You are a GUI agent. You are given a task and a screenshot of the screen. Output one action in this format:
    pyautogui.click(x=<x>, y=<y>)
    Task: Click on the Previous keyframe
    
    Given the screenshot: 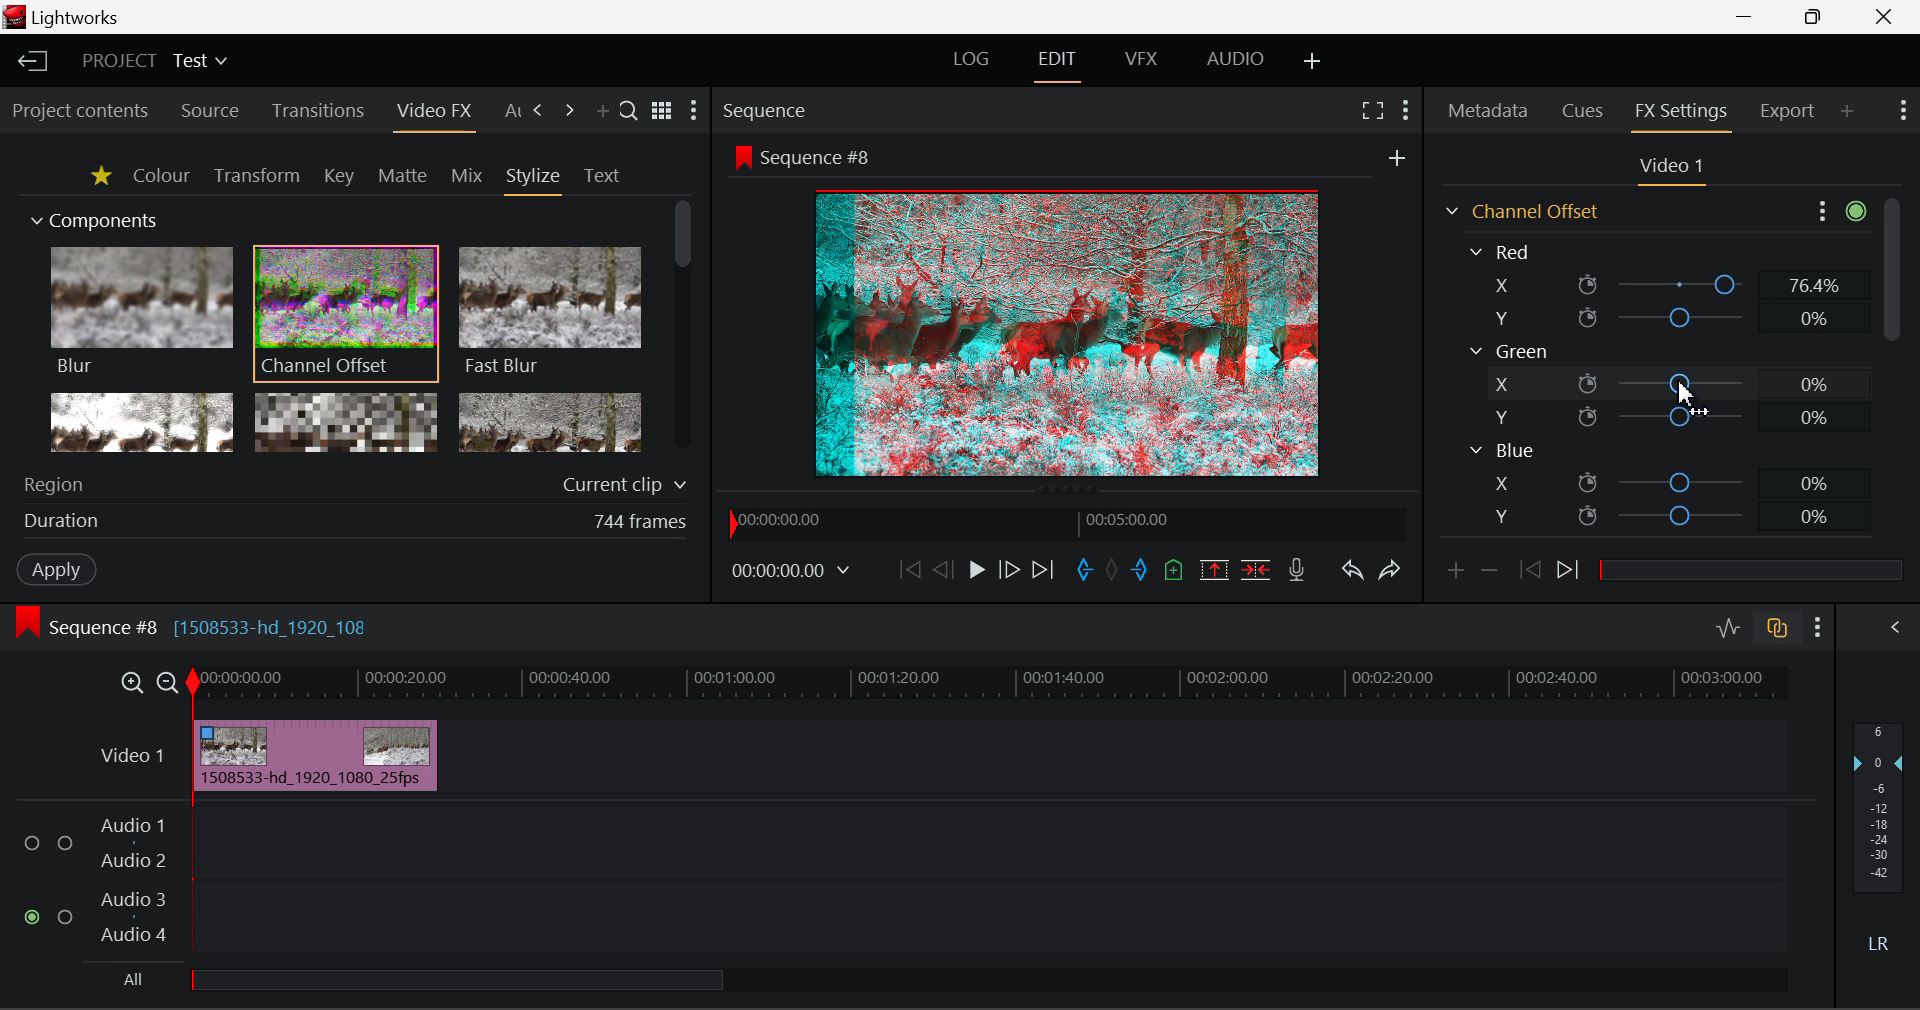 What is the action you would take?
    pyautogui.click(x=1531, y=571)
    